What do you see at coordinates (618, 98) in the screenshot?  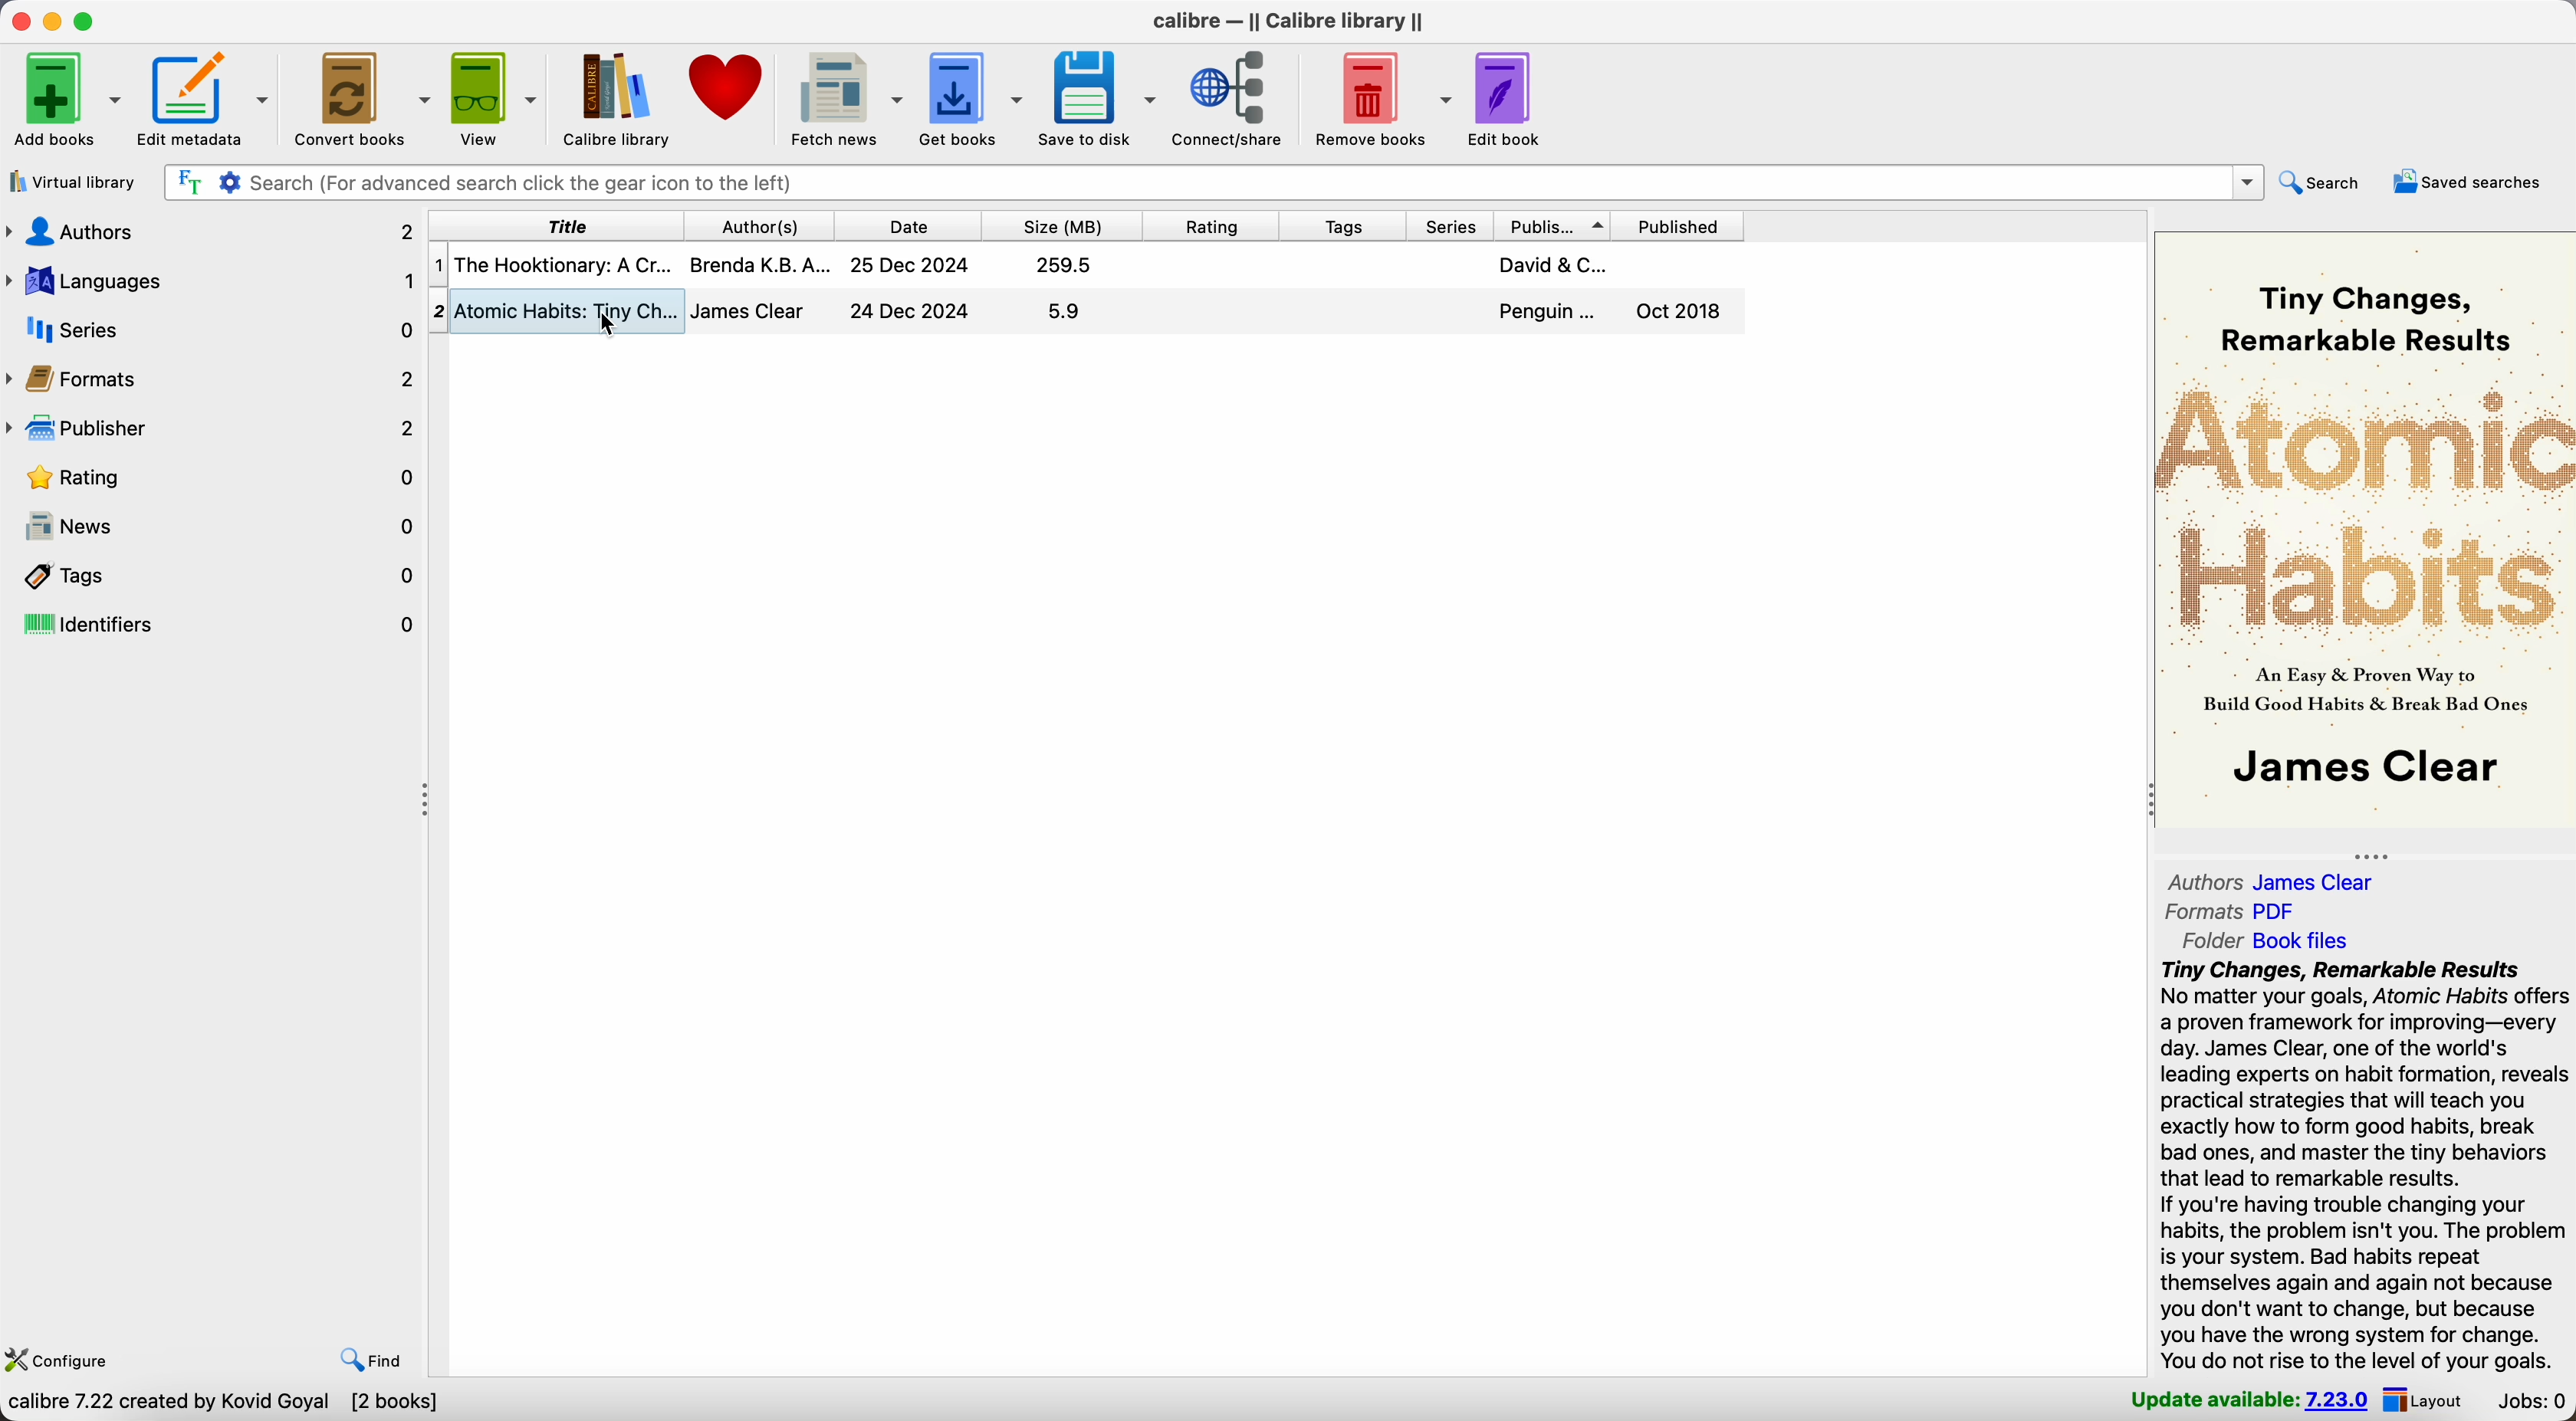 I see `Calibre library` at bounding box center [618, 98].